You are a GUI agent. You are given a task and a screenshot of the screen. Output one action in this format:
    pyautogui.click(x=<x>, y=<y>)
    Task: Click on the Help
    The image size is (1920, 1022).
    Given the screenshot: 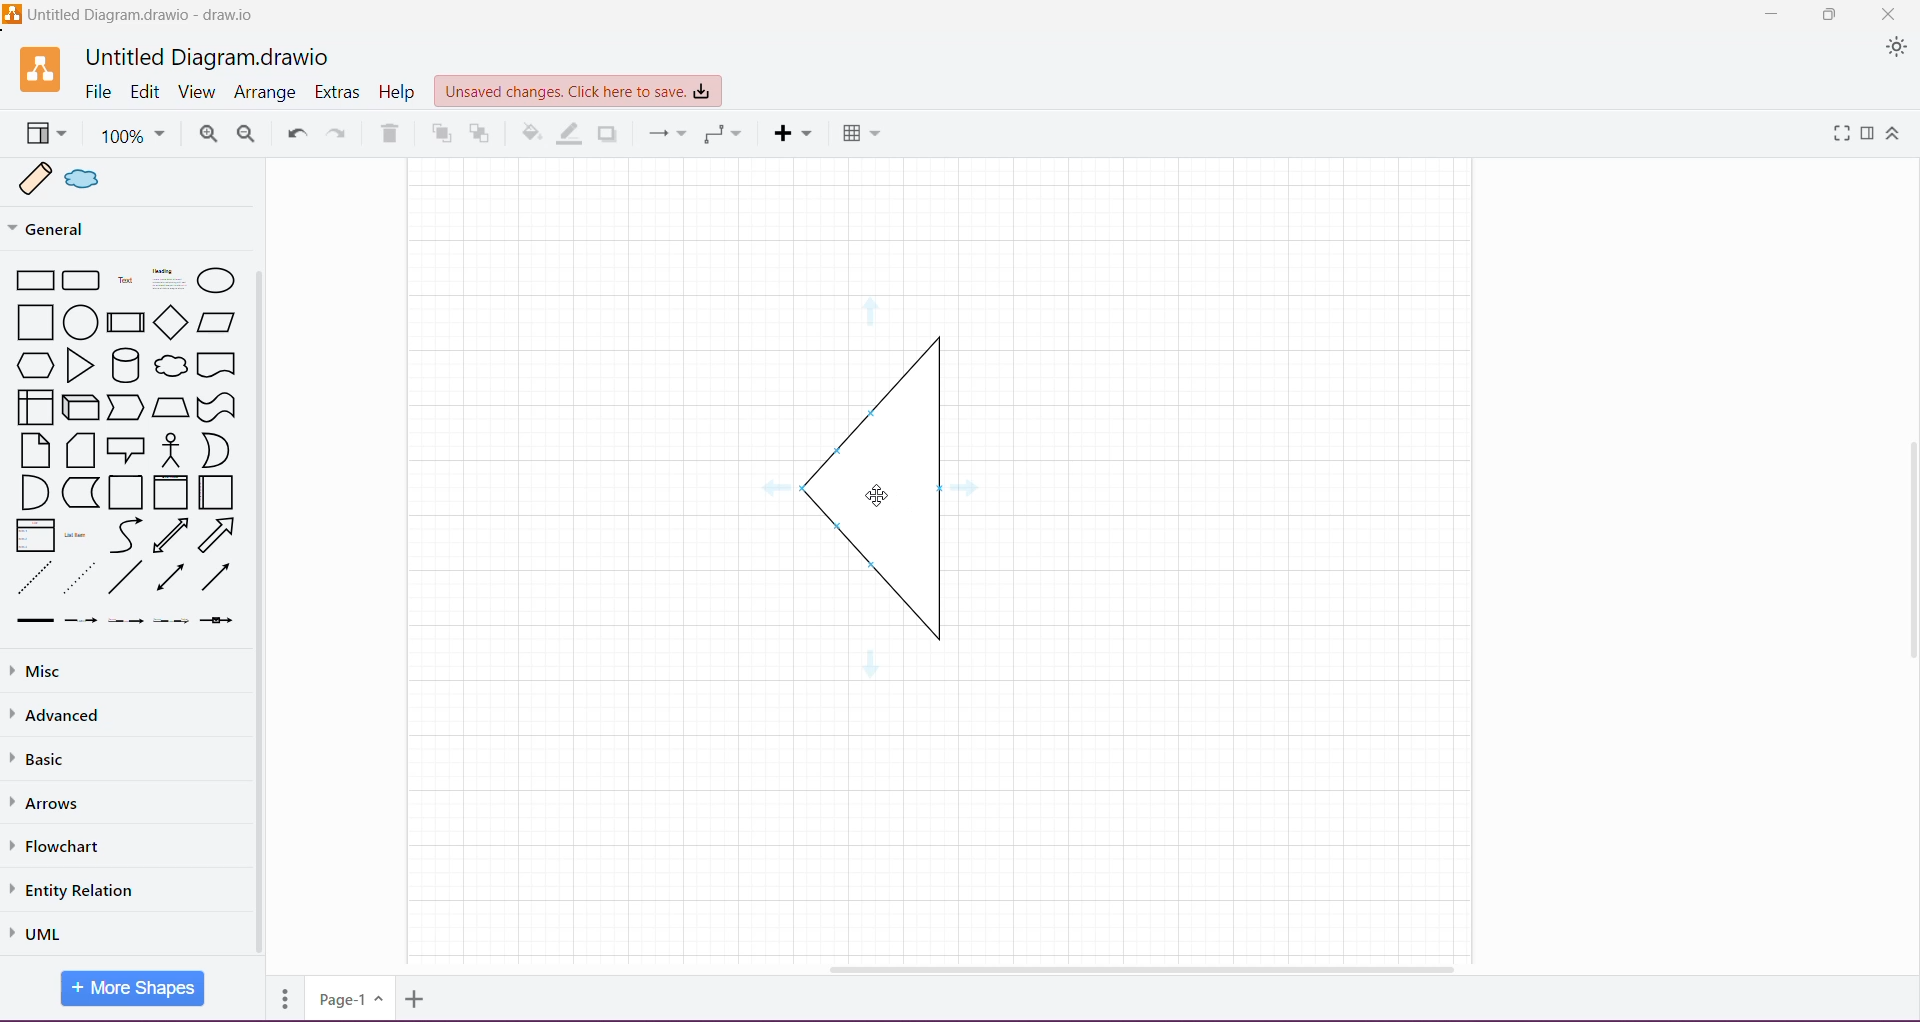 What is the action you would take?
    pyautogui.click(x=394, y=92)
    